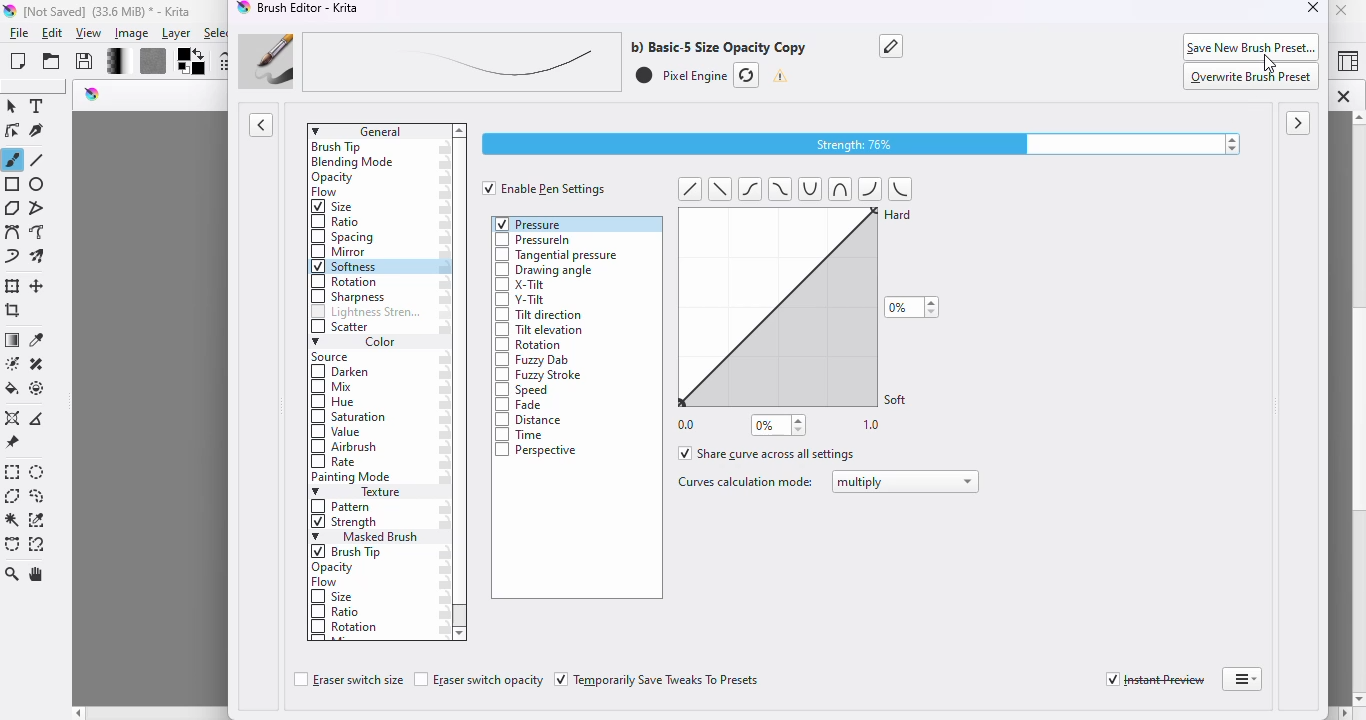 The width and height of the screenshot is (1366, 720). Describe the element at coordinates (262, 125) in the screenshot. I see `toggle showing presets` at that location.